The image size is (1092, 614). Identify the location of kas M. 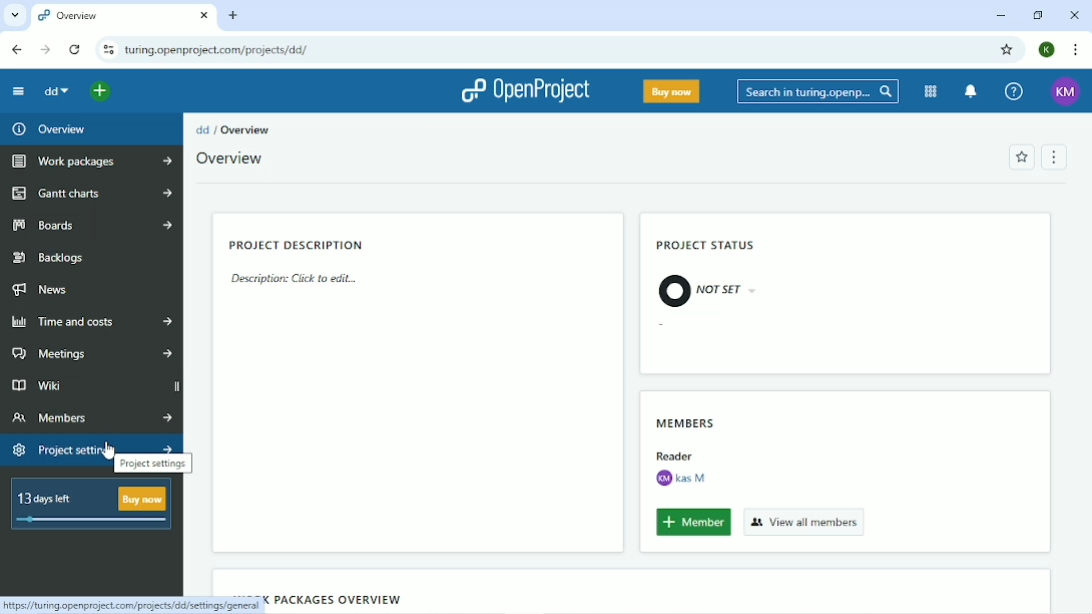
(683, 478).